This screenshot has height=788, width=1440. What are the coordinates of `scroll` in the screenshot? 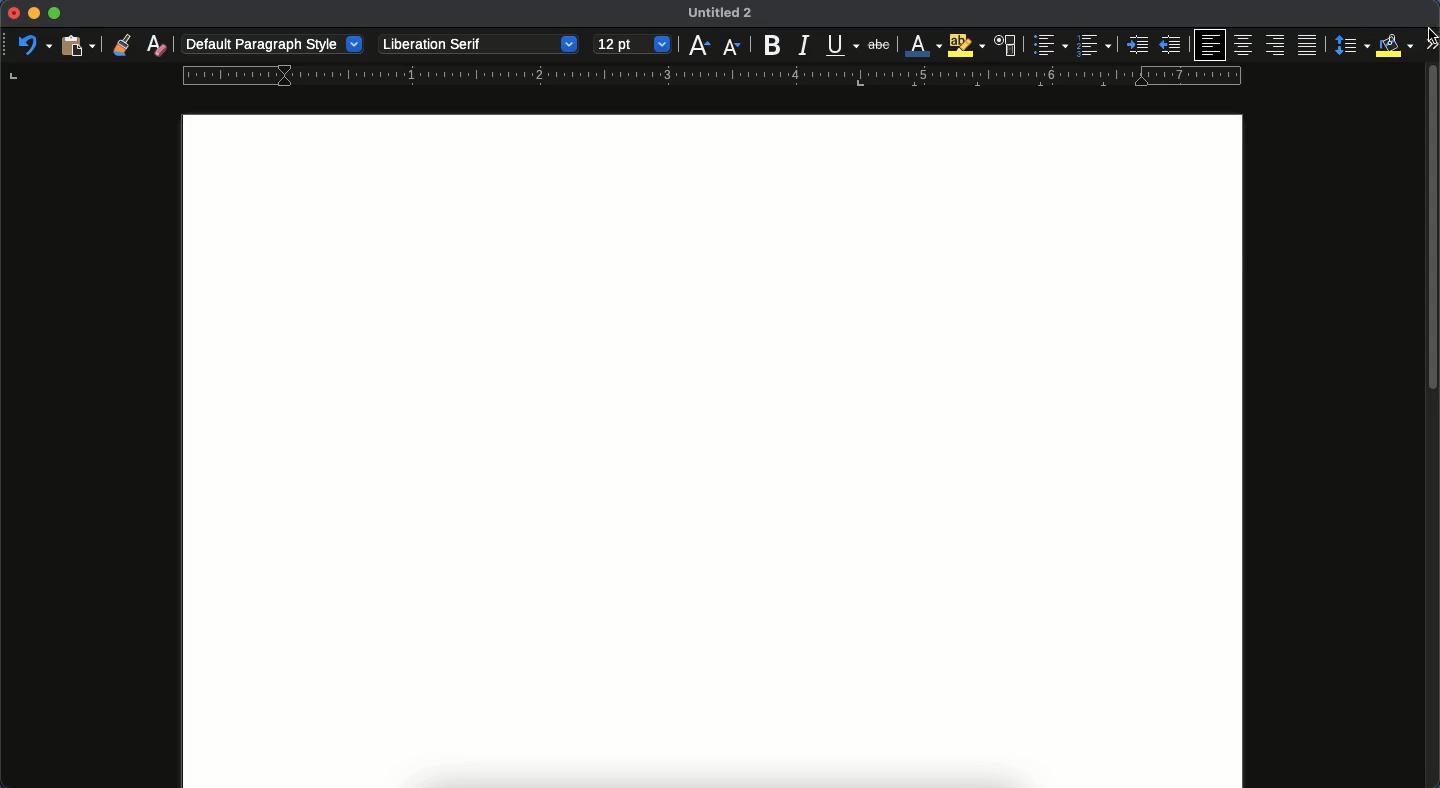 It's located at (1431, 425).